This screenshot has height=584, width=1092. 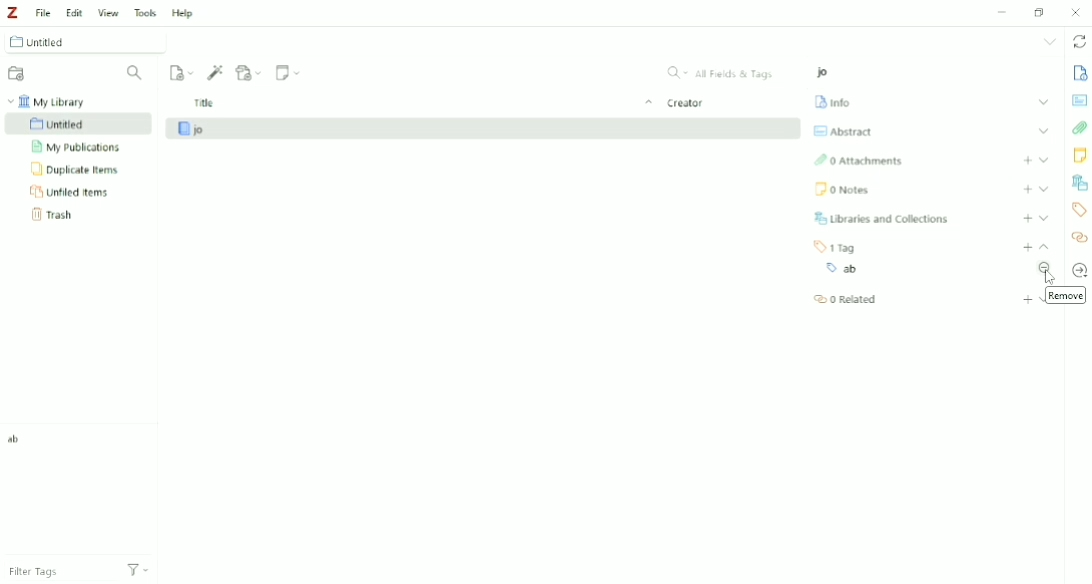 What do you see at coordinates (43, 13) in the screenshot?
I see `File` at bounding box center [43, 13].